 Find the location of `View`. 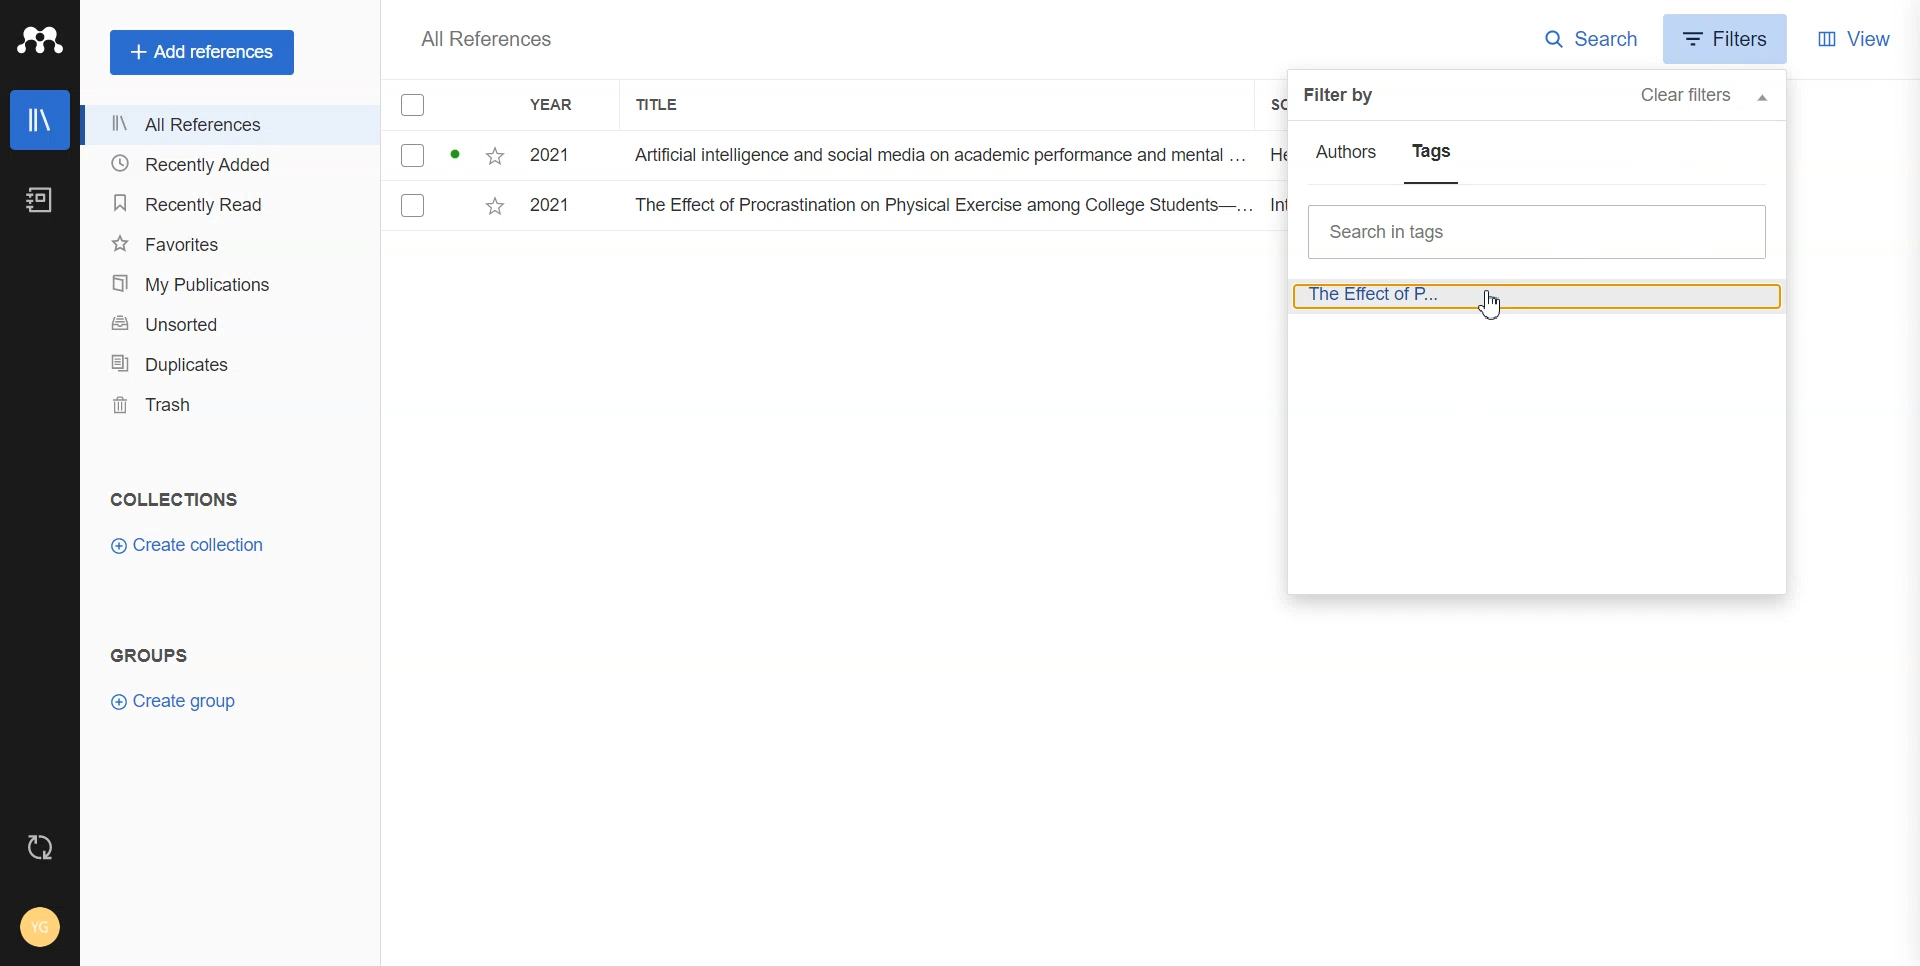

View is located at coordinates (1857, 37).